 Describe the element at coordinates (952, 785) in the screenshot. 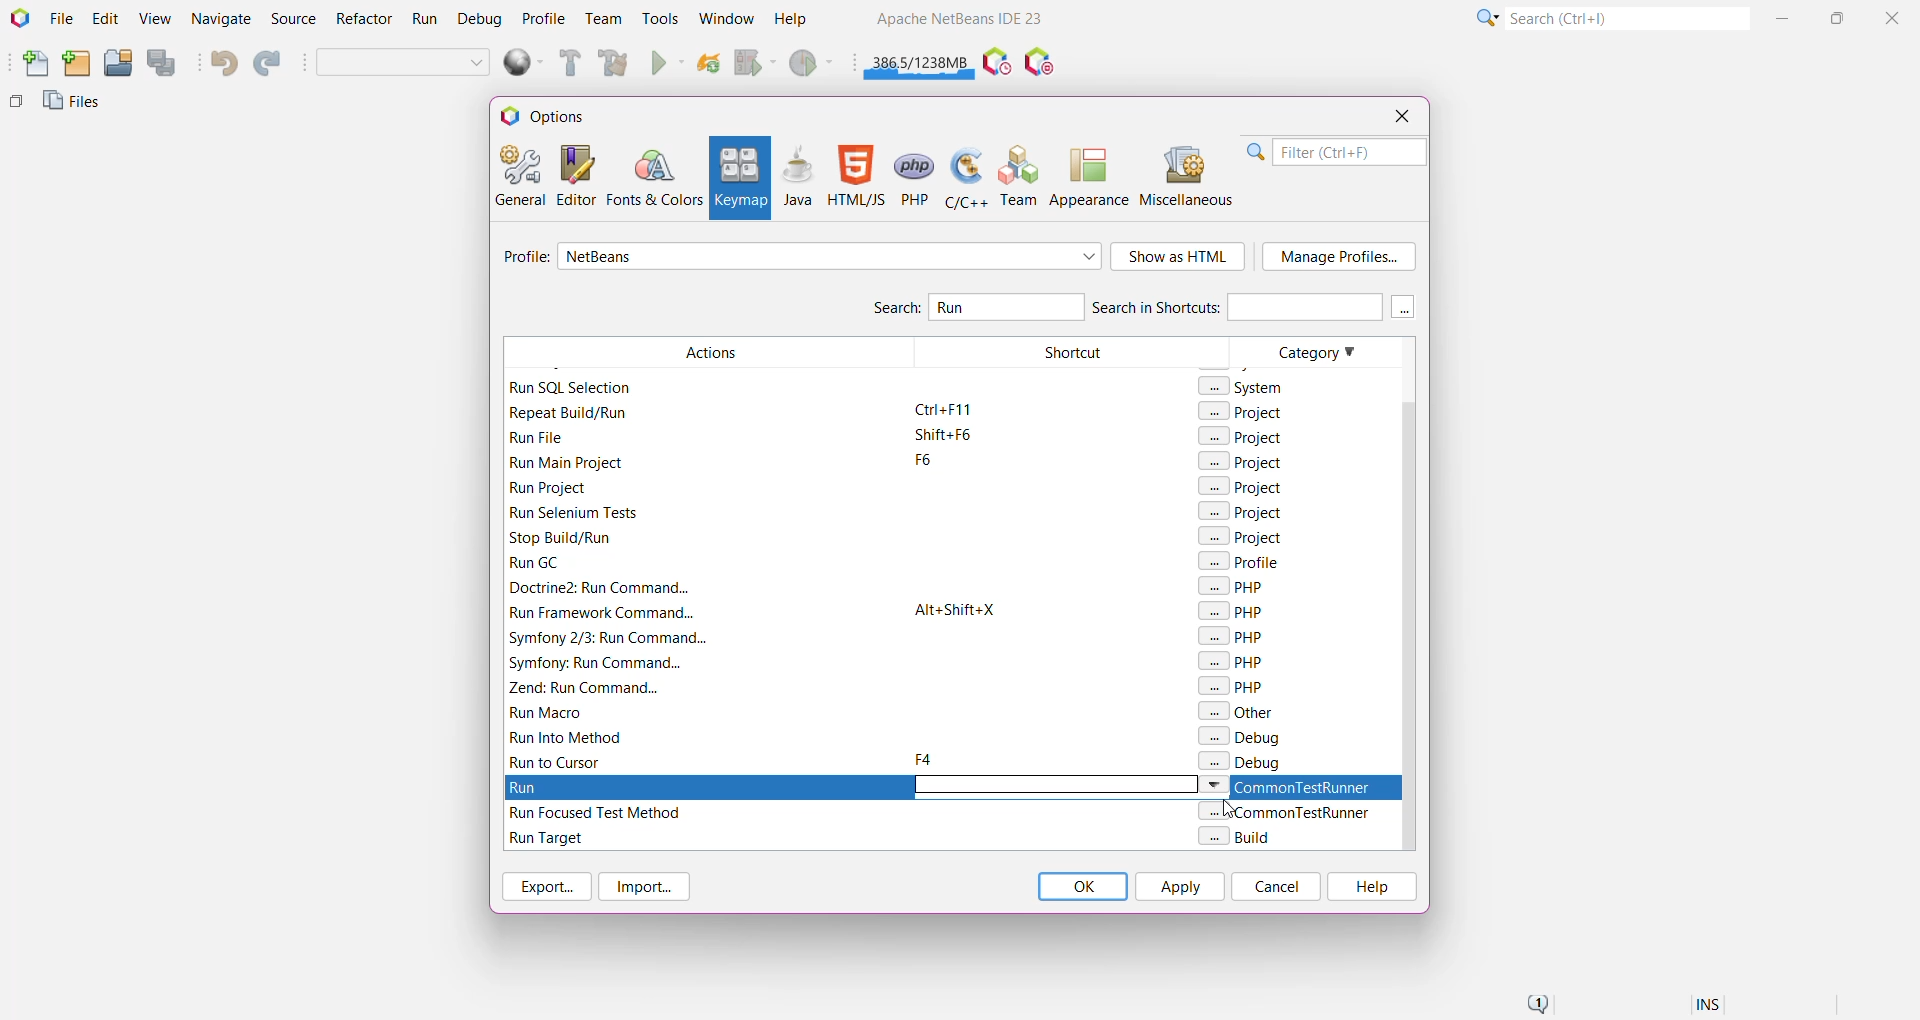

I see `Run Action to set keyboard shortcut` at that location.